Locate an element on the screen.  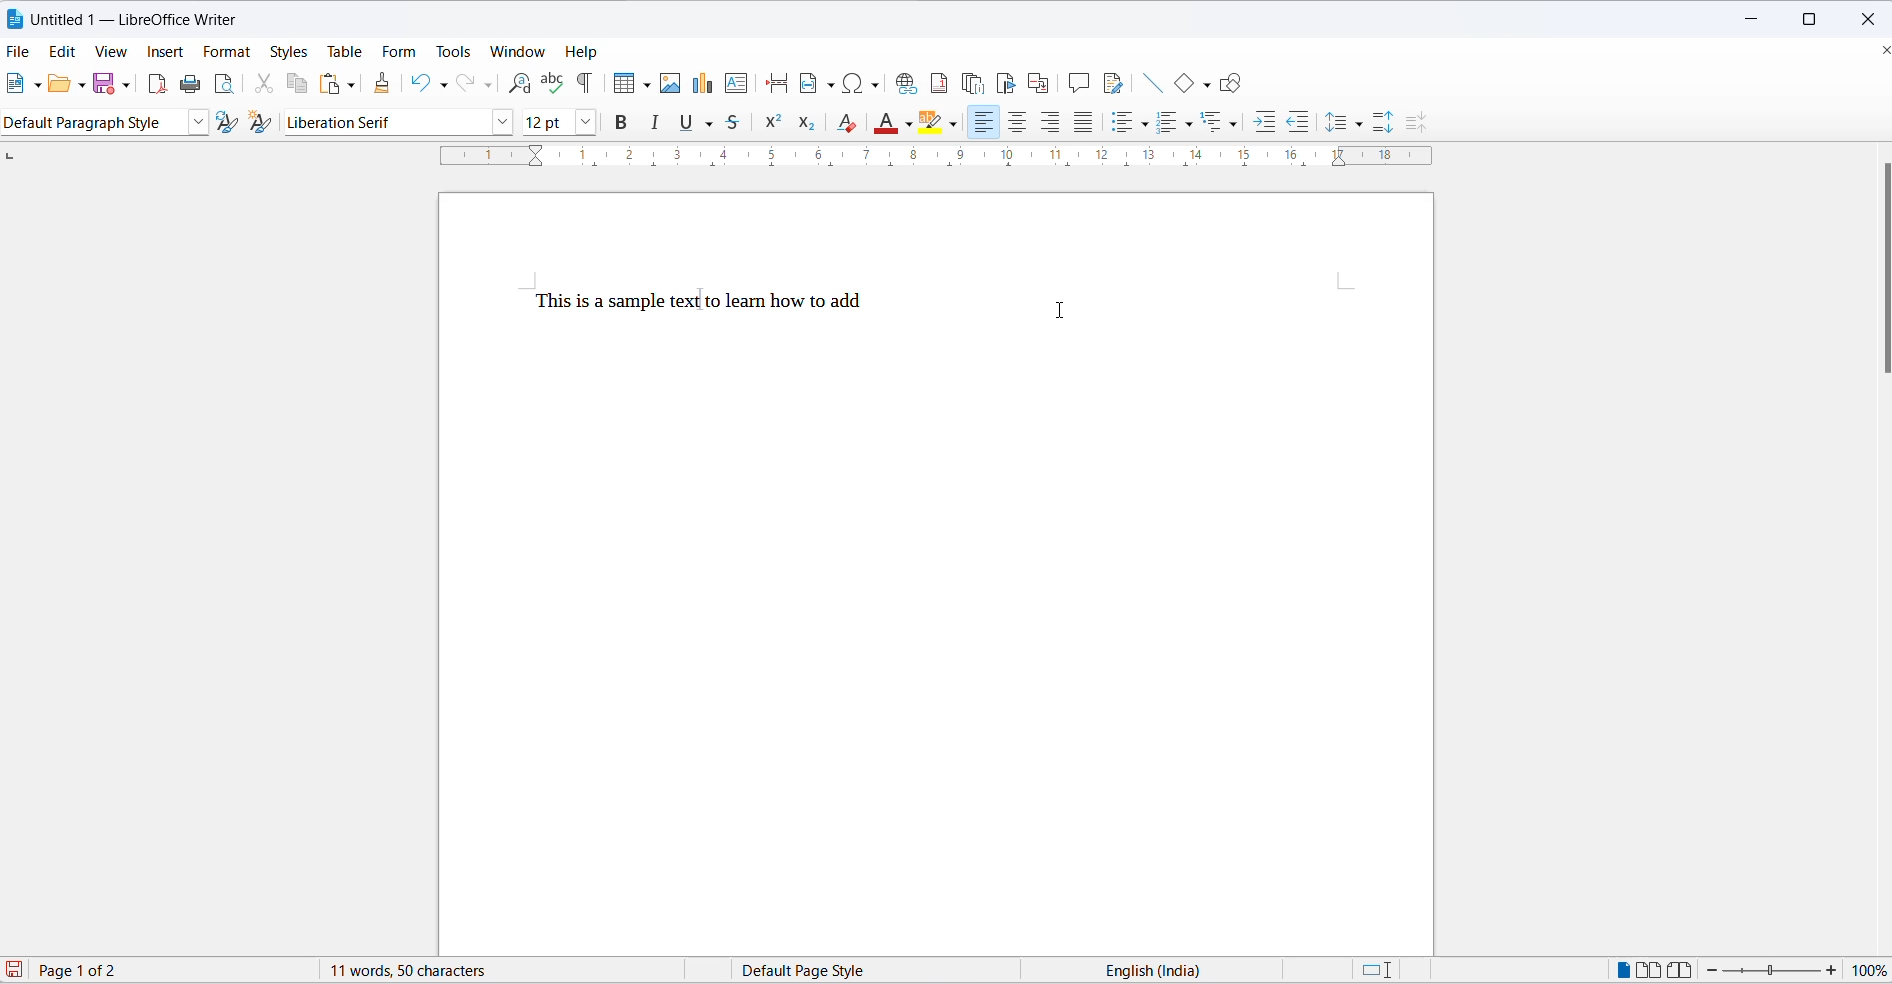
insert comment is located at coordinates (1078, 83).